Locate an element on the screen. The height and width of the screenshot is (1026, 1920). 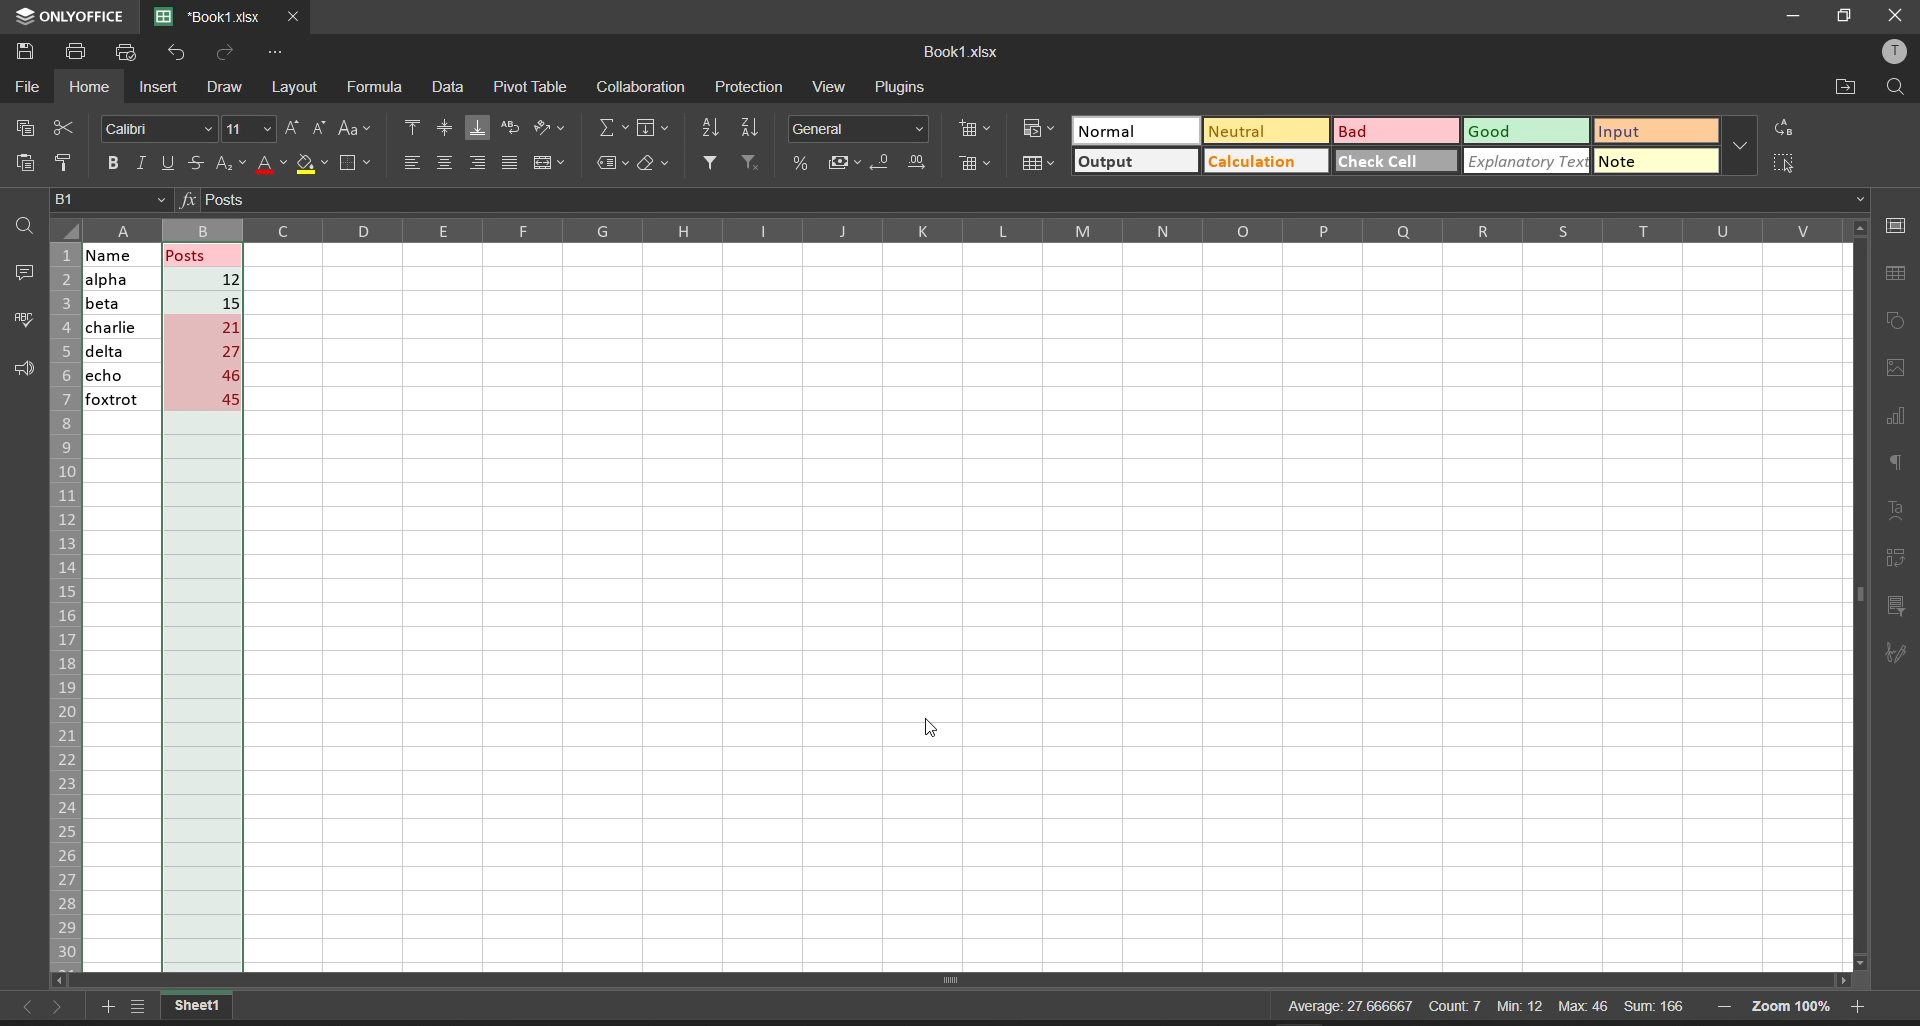
bold is located at coordinates (108, 166).